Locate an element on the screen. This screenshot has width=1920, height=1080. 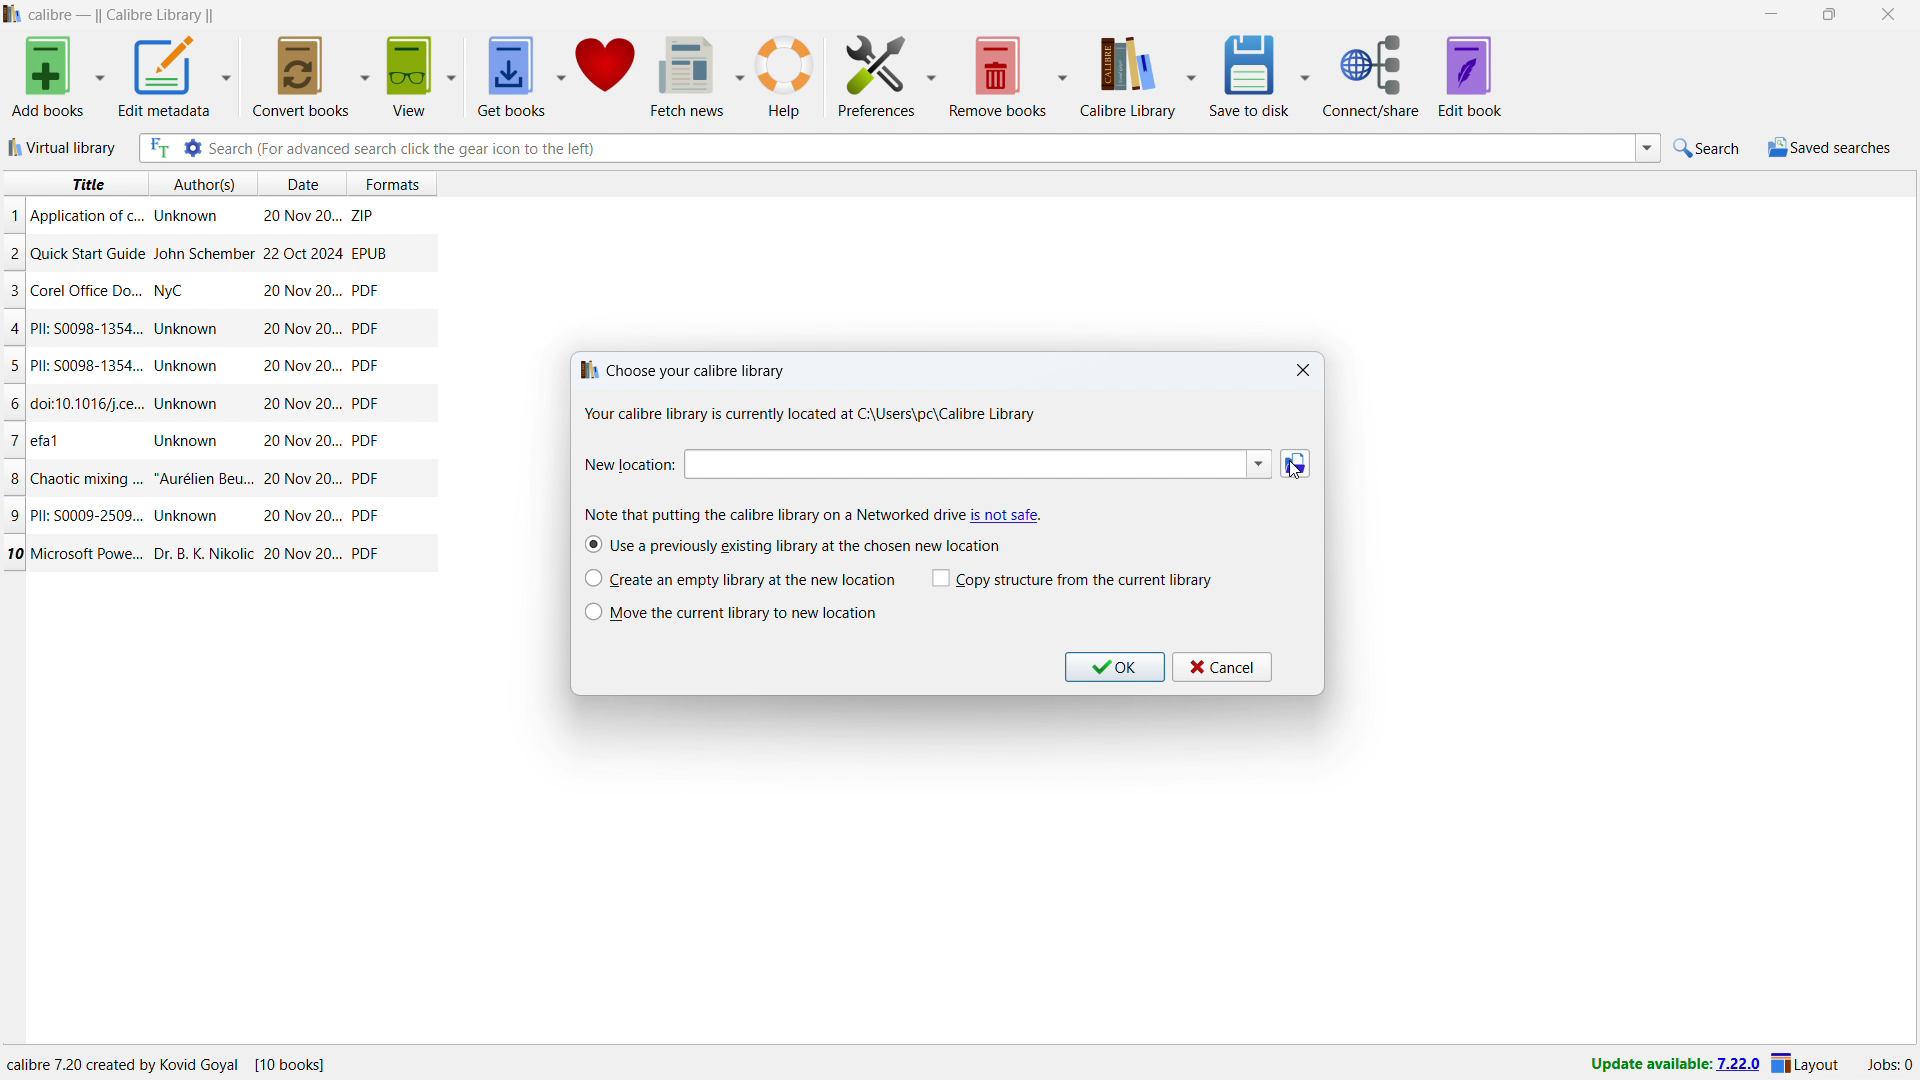
help is located at coordinates (785, 77).